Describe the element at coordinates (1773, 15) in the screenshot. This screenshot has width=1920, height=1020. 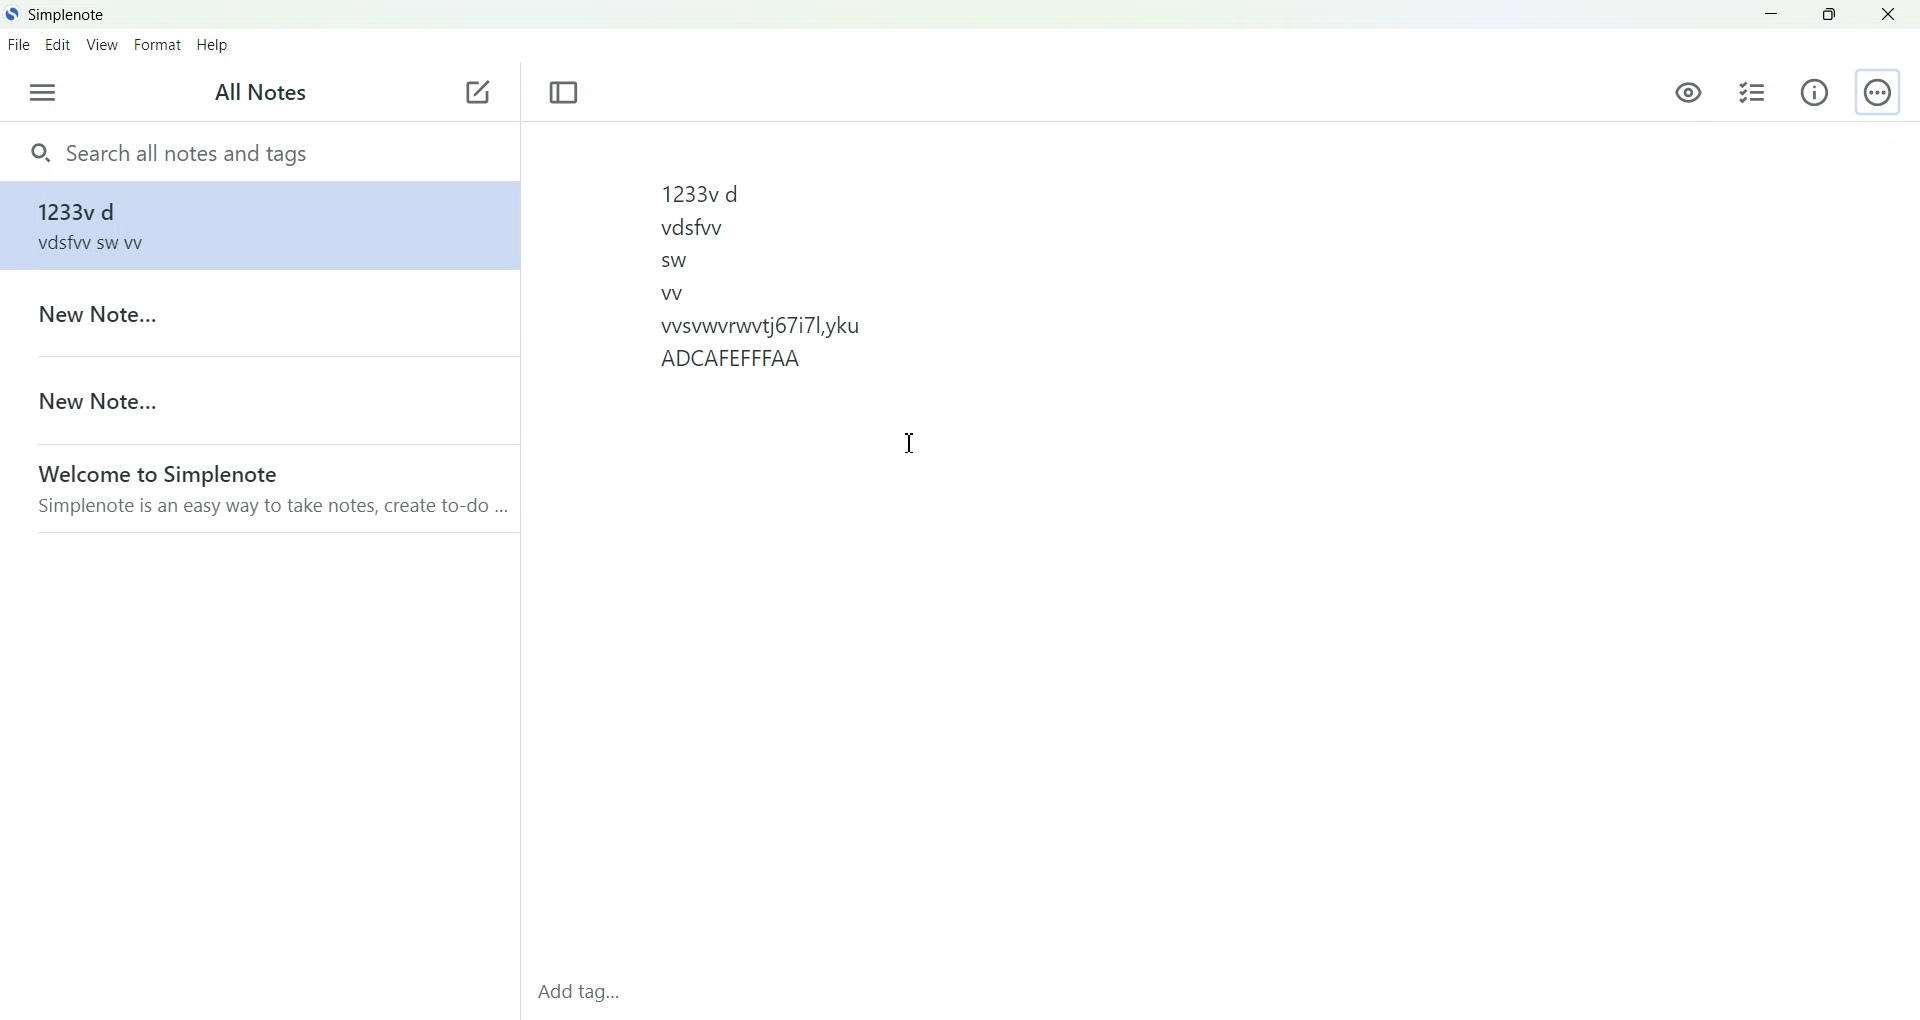
I see `Minimize` at that location.